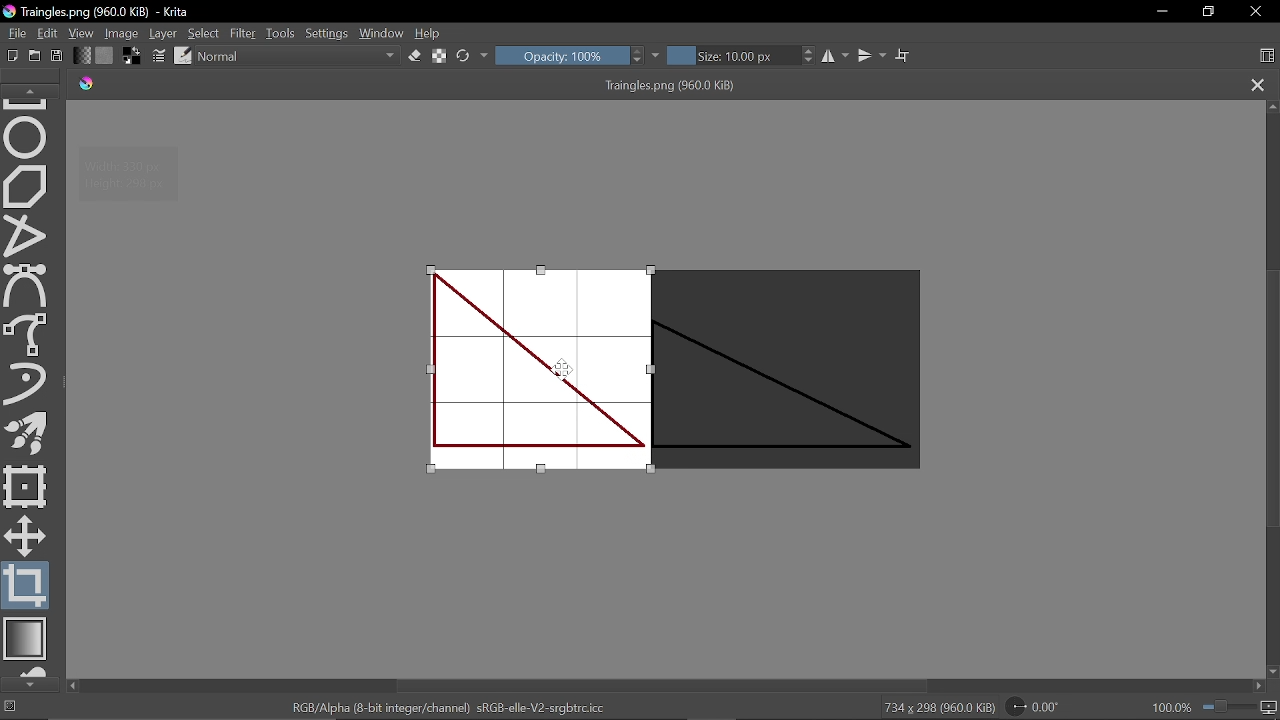 The height and width of the screenshot is (720, 1280). Describe the element at coordinates (58, 56) in the screenshot. I see `Save` at that location.